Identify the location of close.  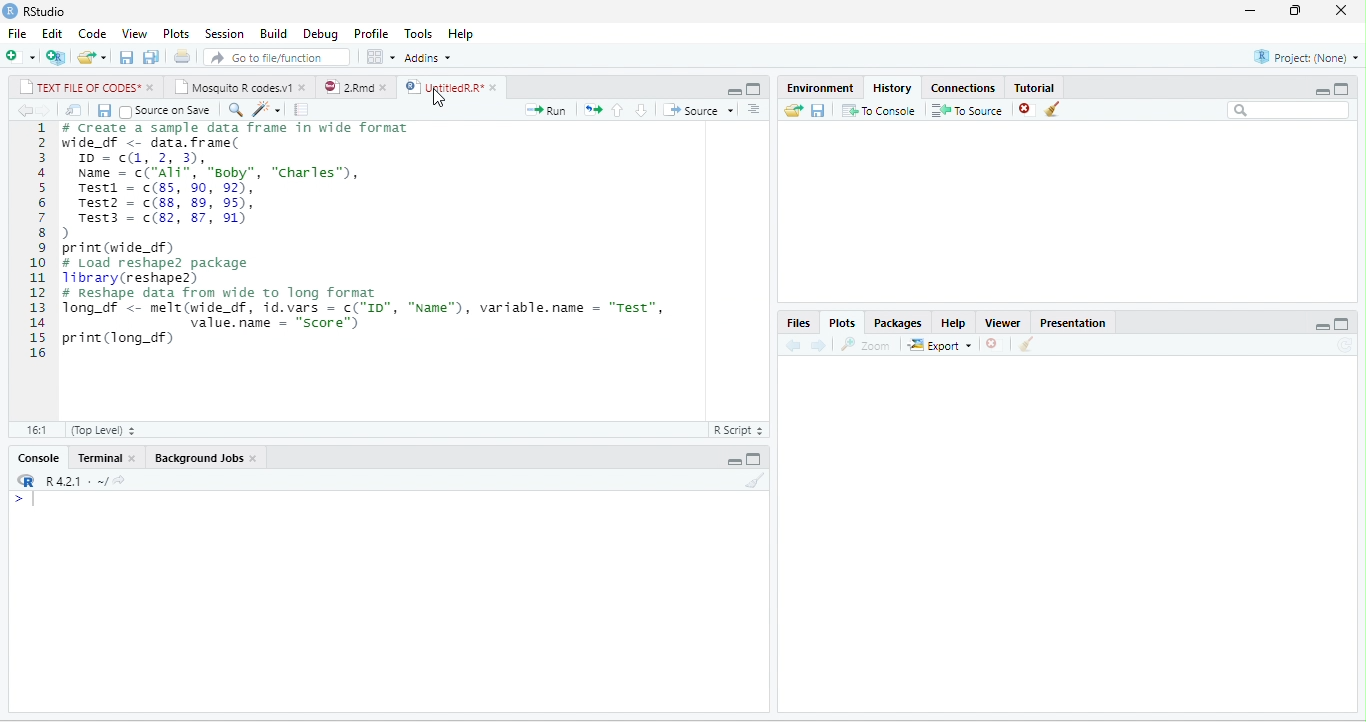
(304, 86).